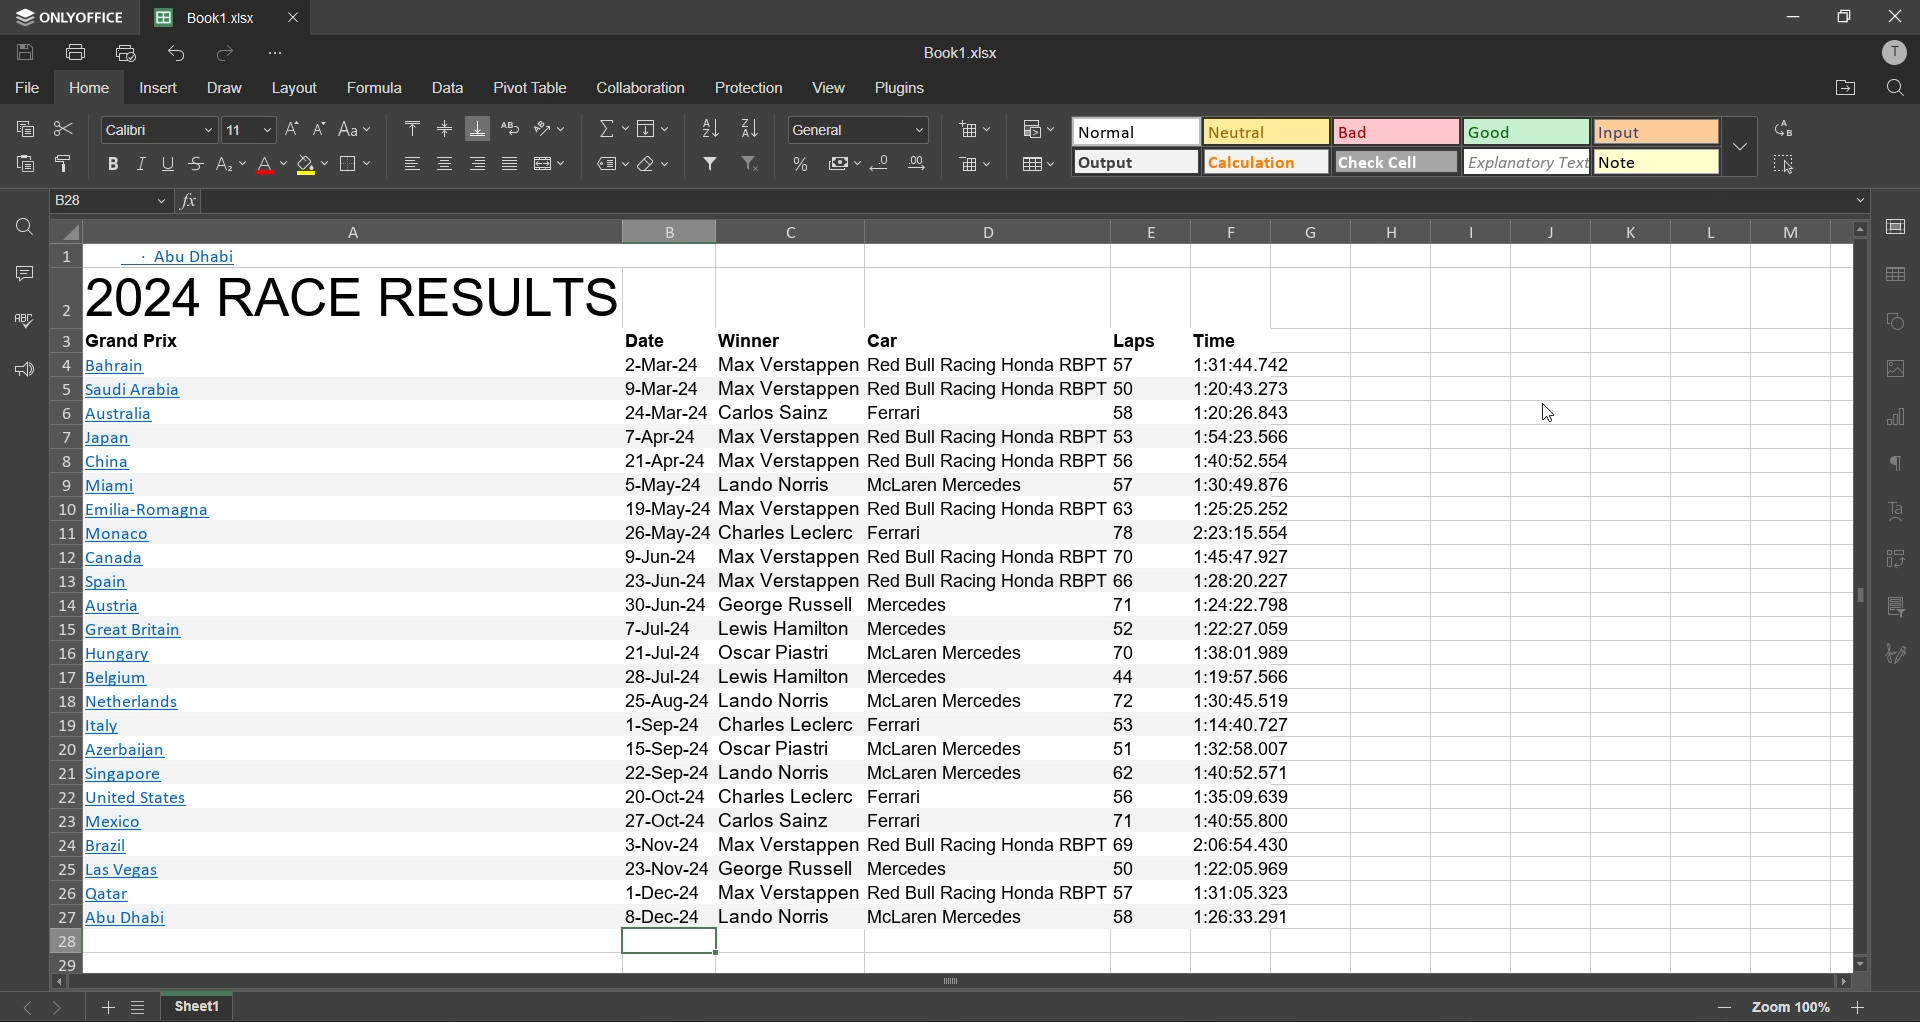 The height and width of the screenshot is (1022, 1920). What do you see at coordinates (1858, 236) in the screenshot?
I see `move up` at bounding box center [1858, 236].